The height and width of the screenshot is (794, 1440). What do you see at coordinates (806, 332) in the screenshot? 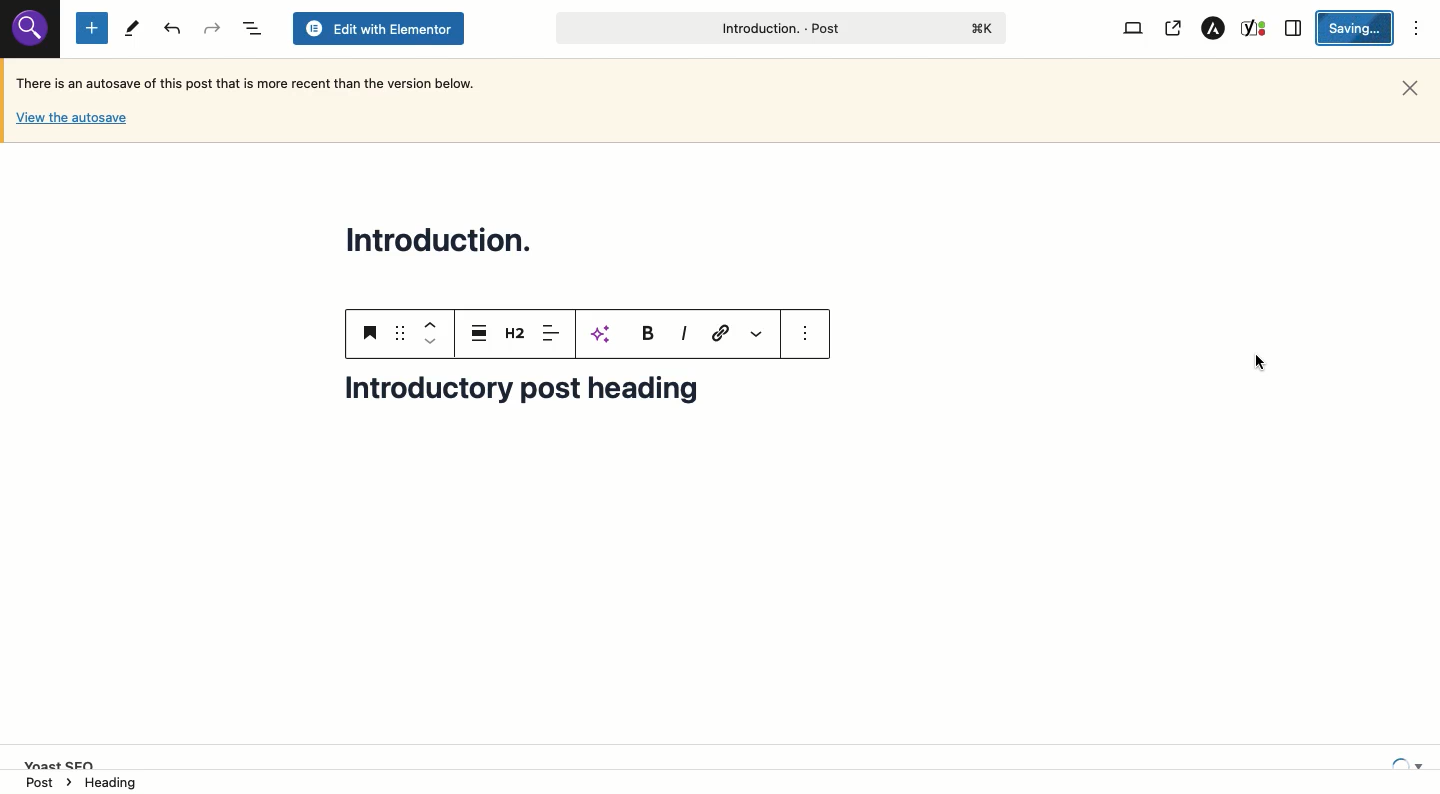
I see `more options` at bounding box center [806, 332].